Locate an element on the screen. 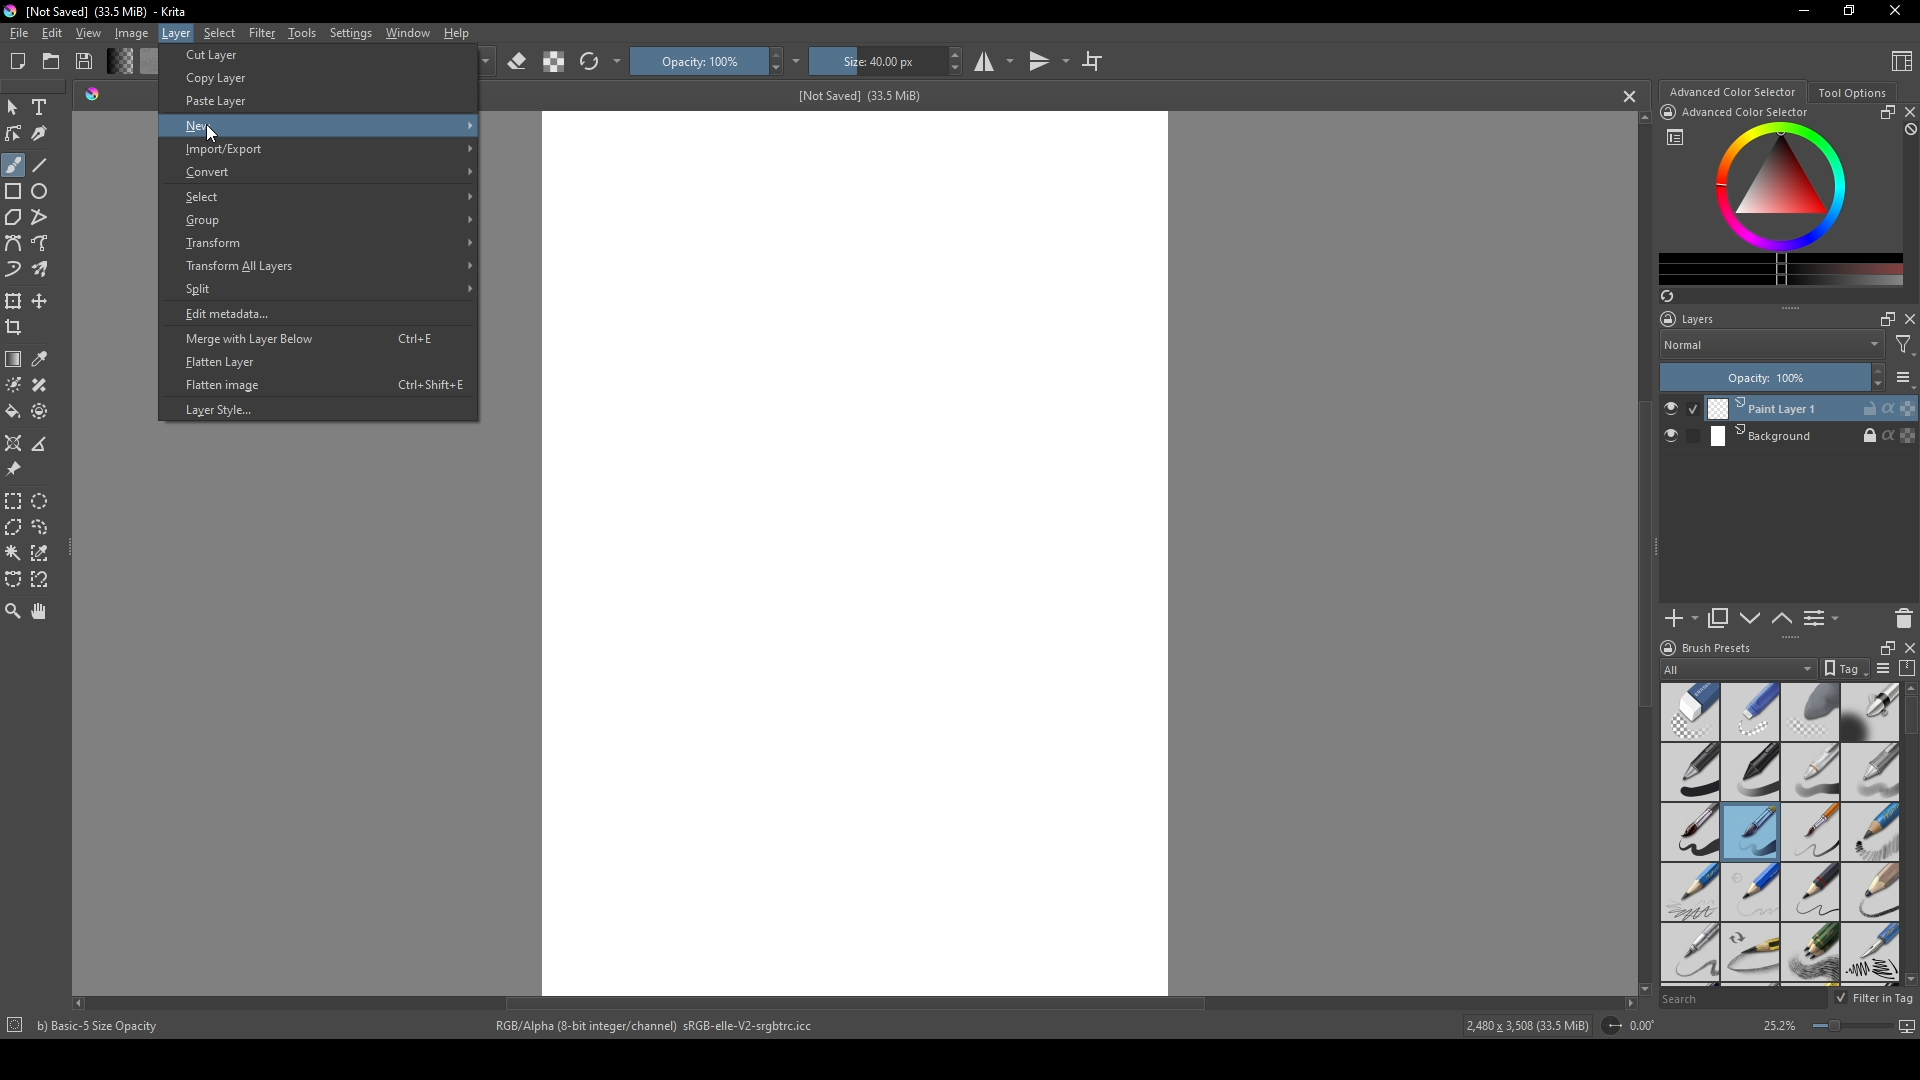  scroll down is located at coordinates (1641, 986).